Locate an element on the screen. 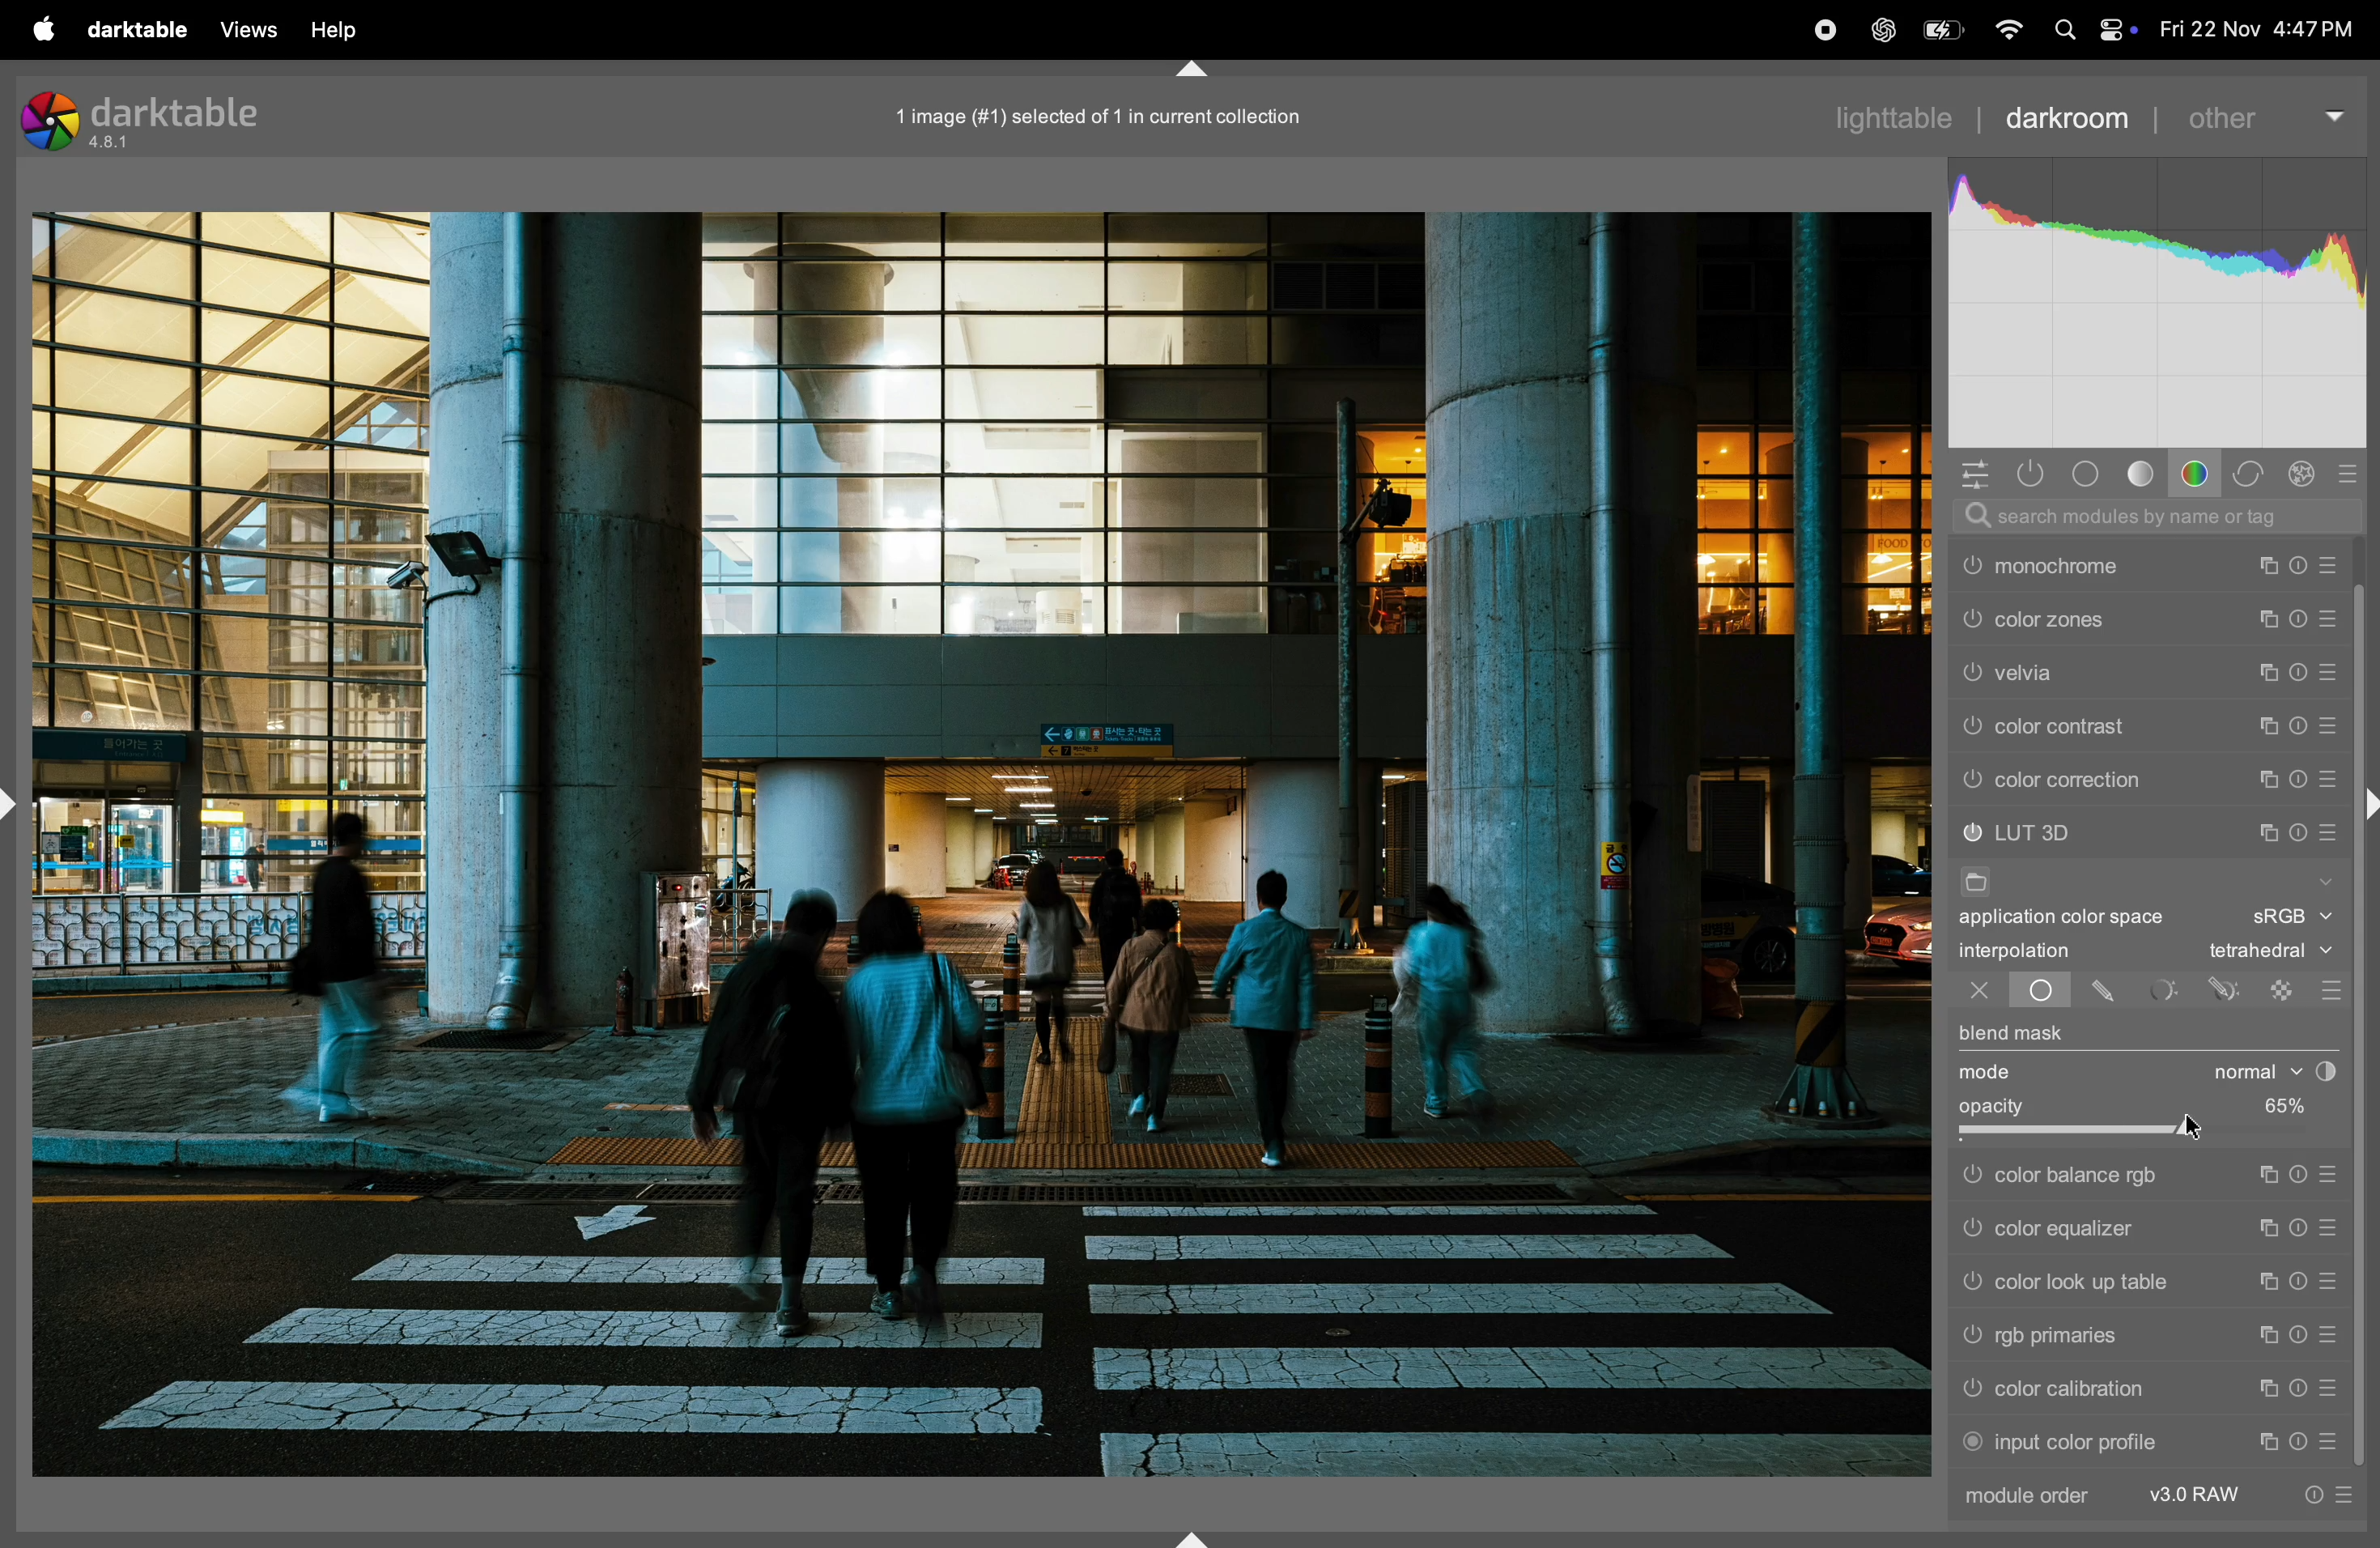 The width and height of the screenshot is (2380, 1548). chatgpt is located at coordinates (1876, 27).